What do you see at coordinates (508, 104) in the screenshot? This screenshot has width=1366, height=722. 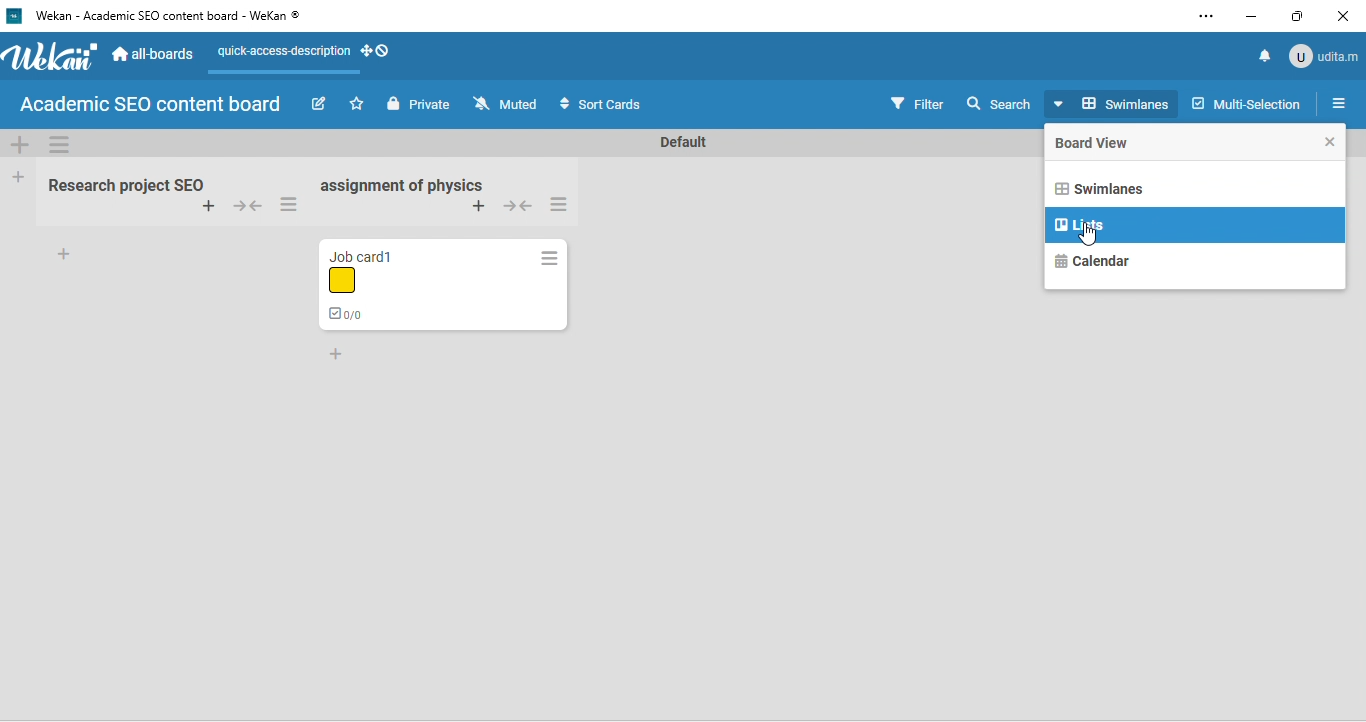 I see `muted` at bounding box center [508, 104].